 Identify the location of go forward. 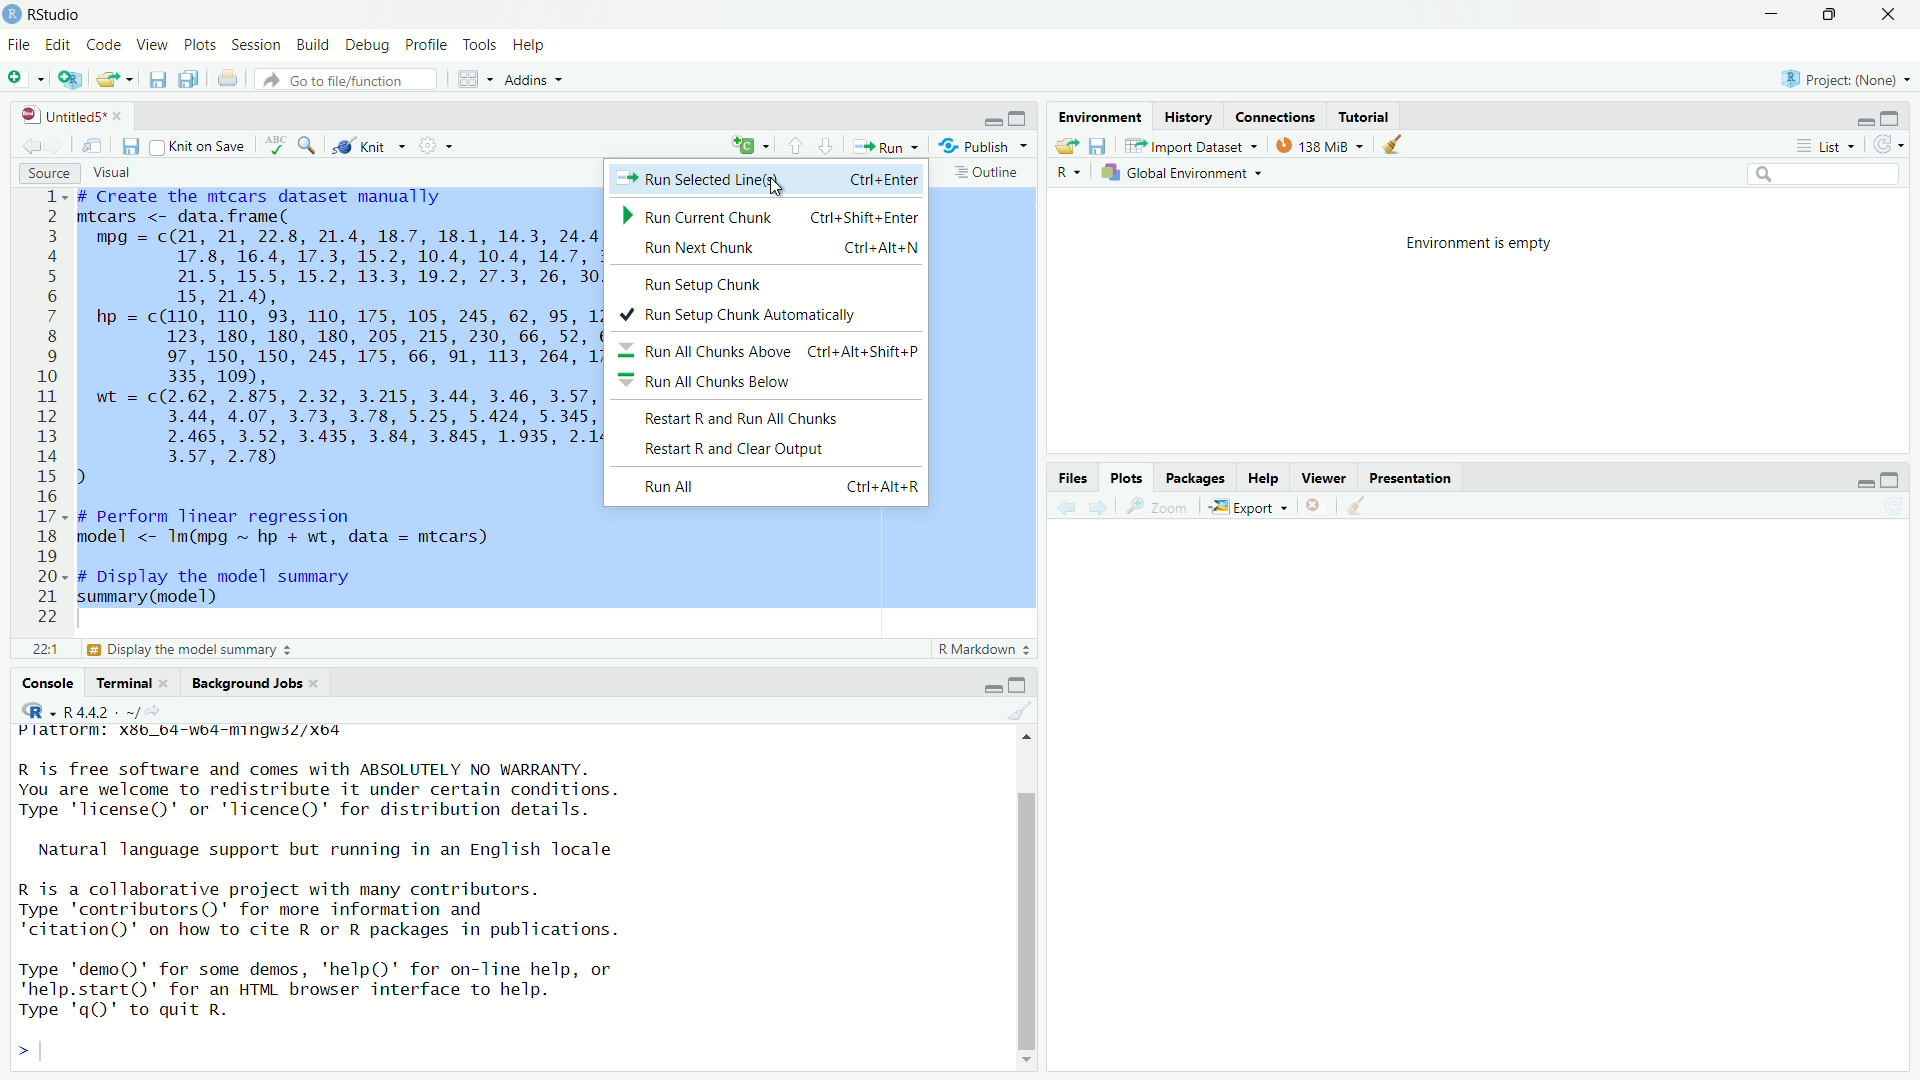
(57, 148).